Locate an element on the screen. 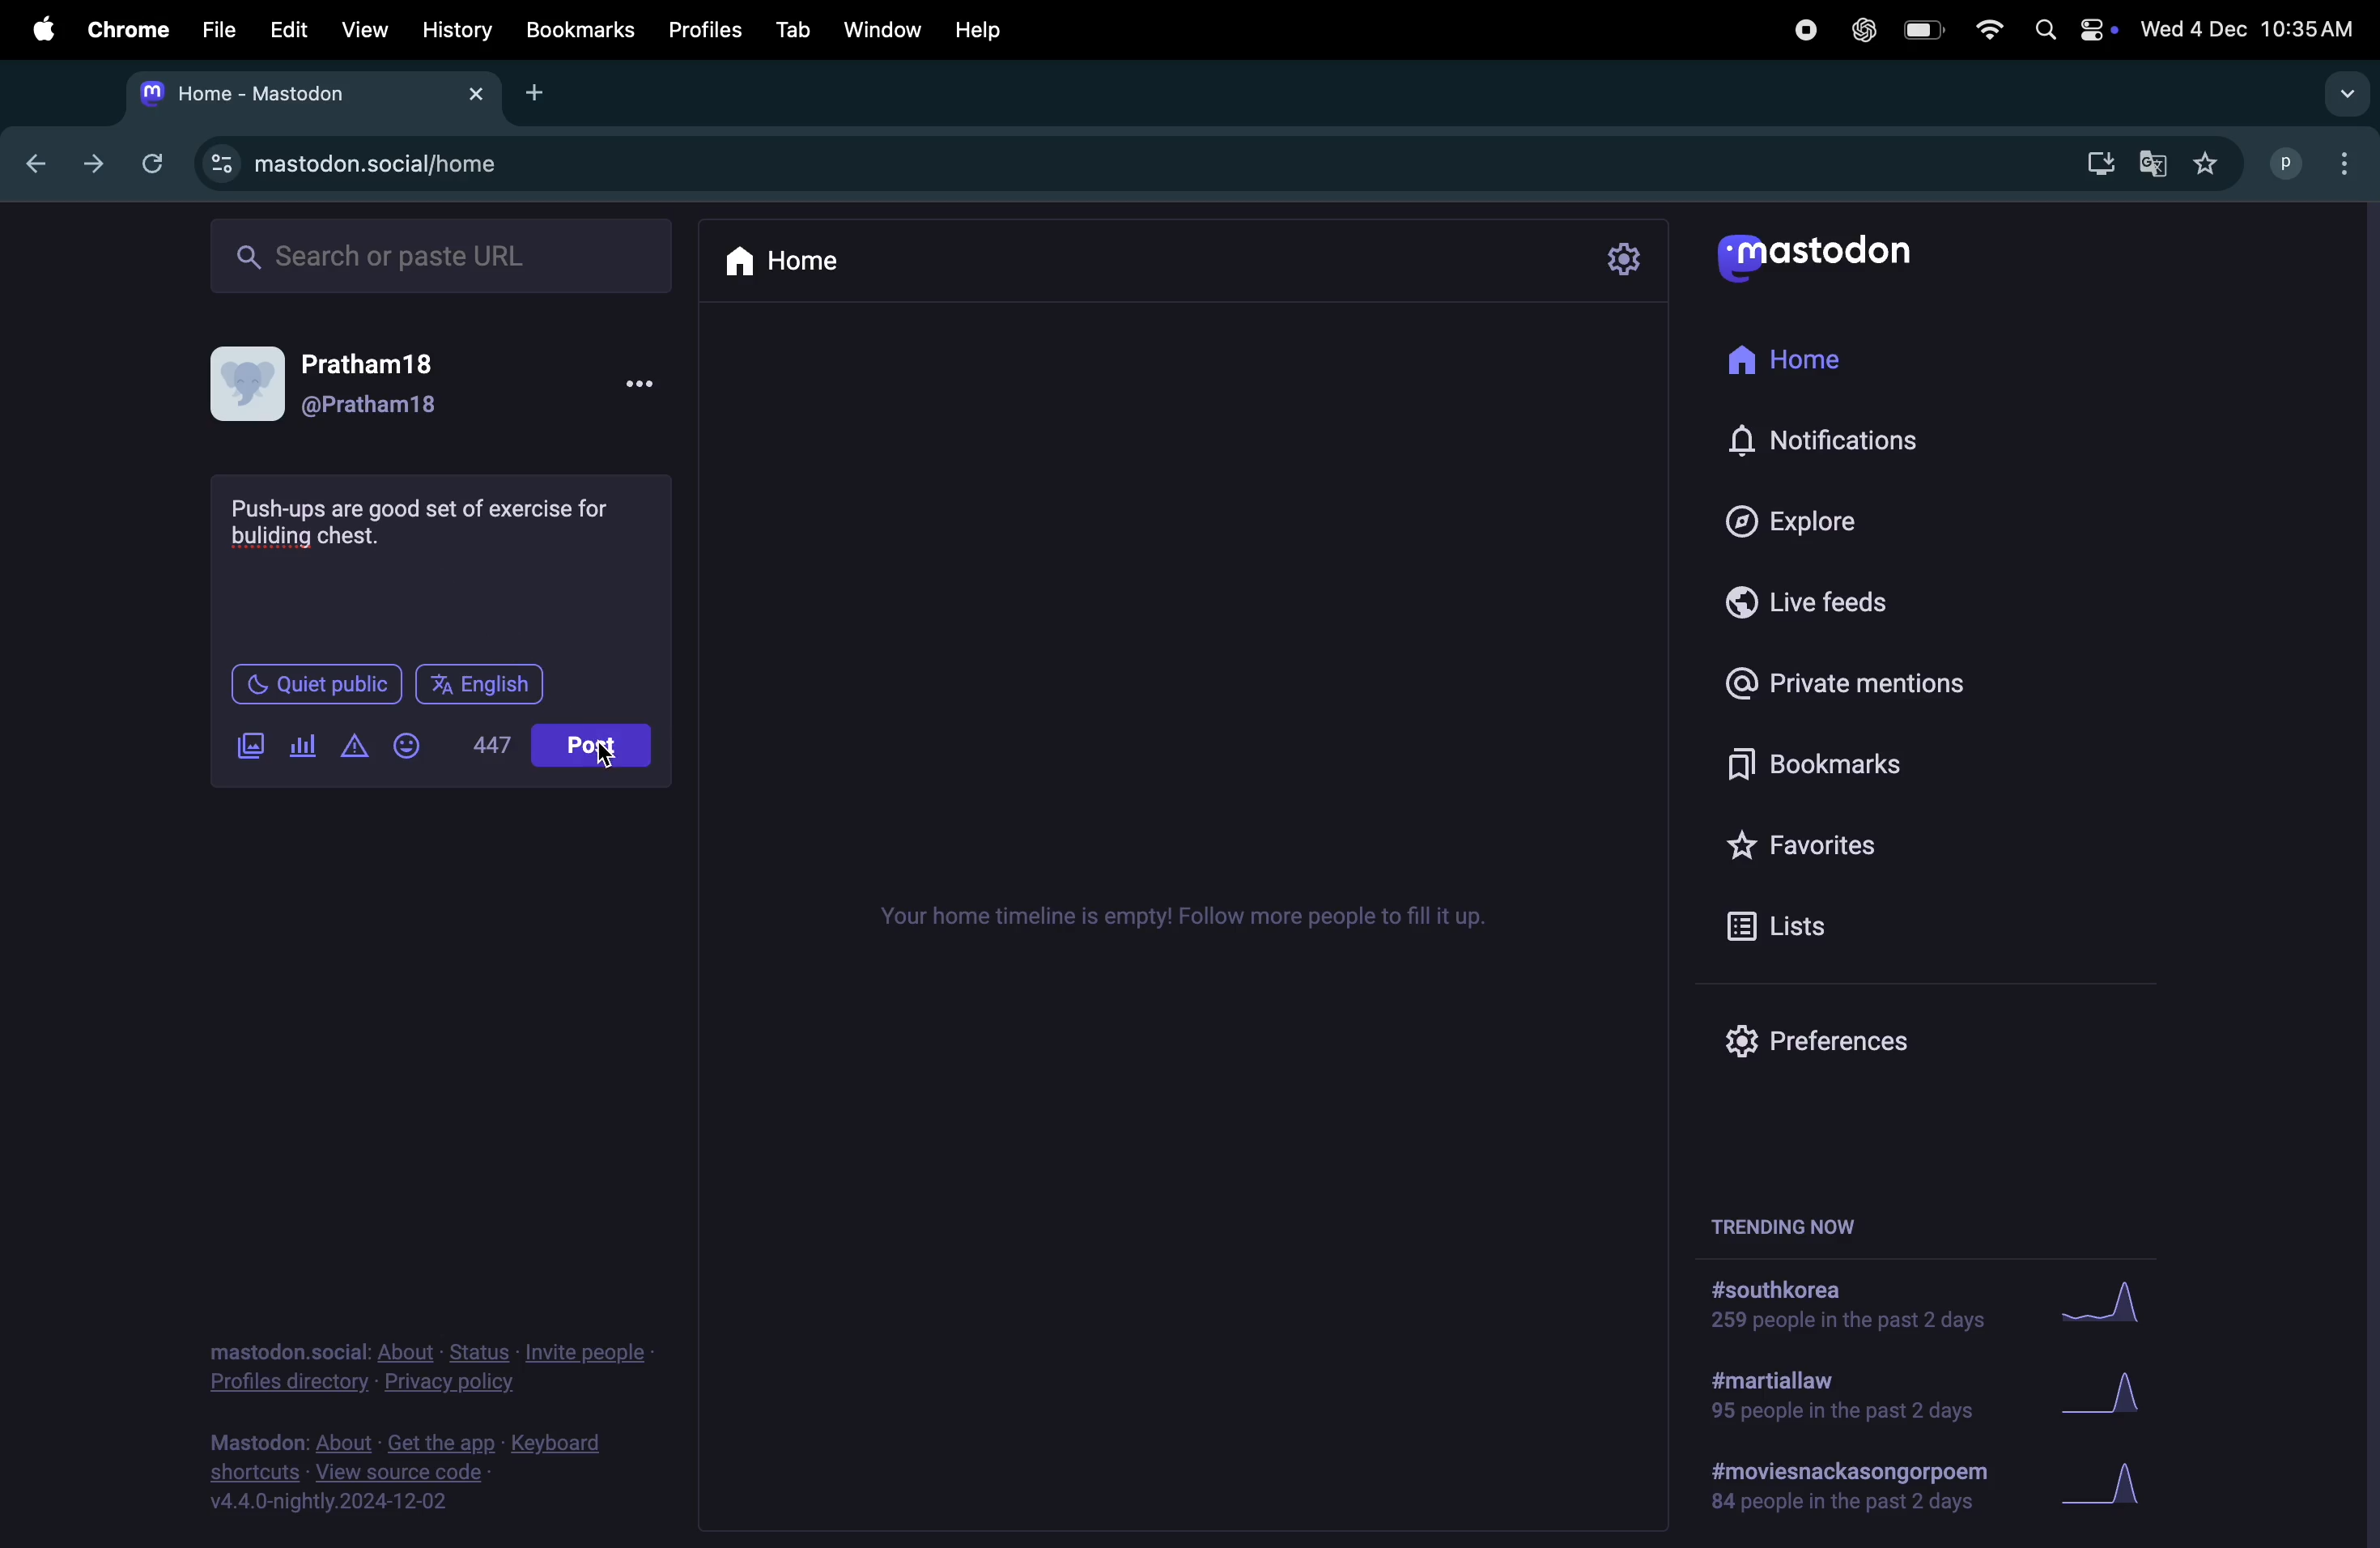 The height and width of the screenshot is (1548, 2380). Martial Law is located at coordinates (1833, 1398).